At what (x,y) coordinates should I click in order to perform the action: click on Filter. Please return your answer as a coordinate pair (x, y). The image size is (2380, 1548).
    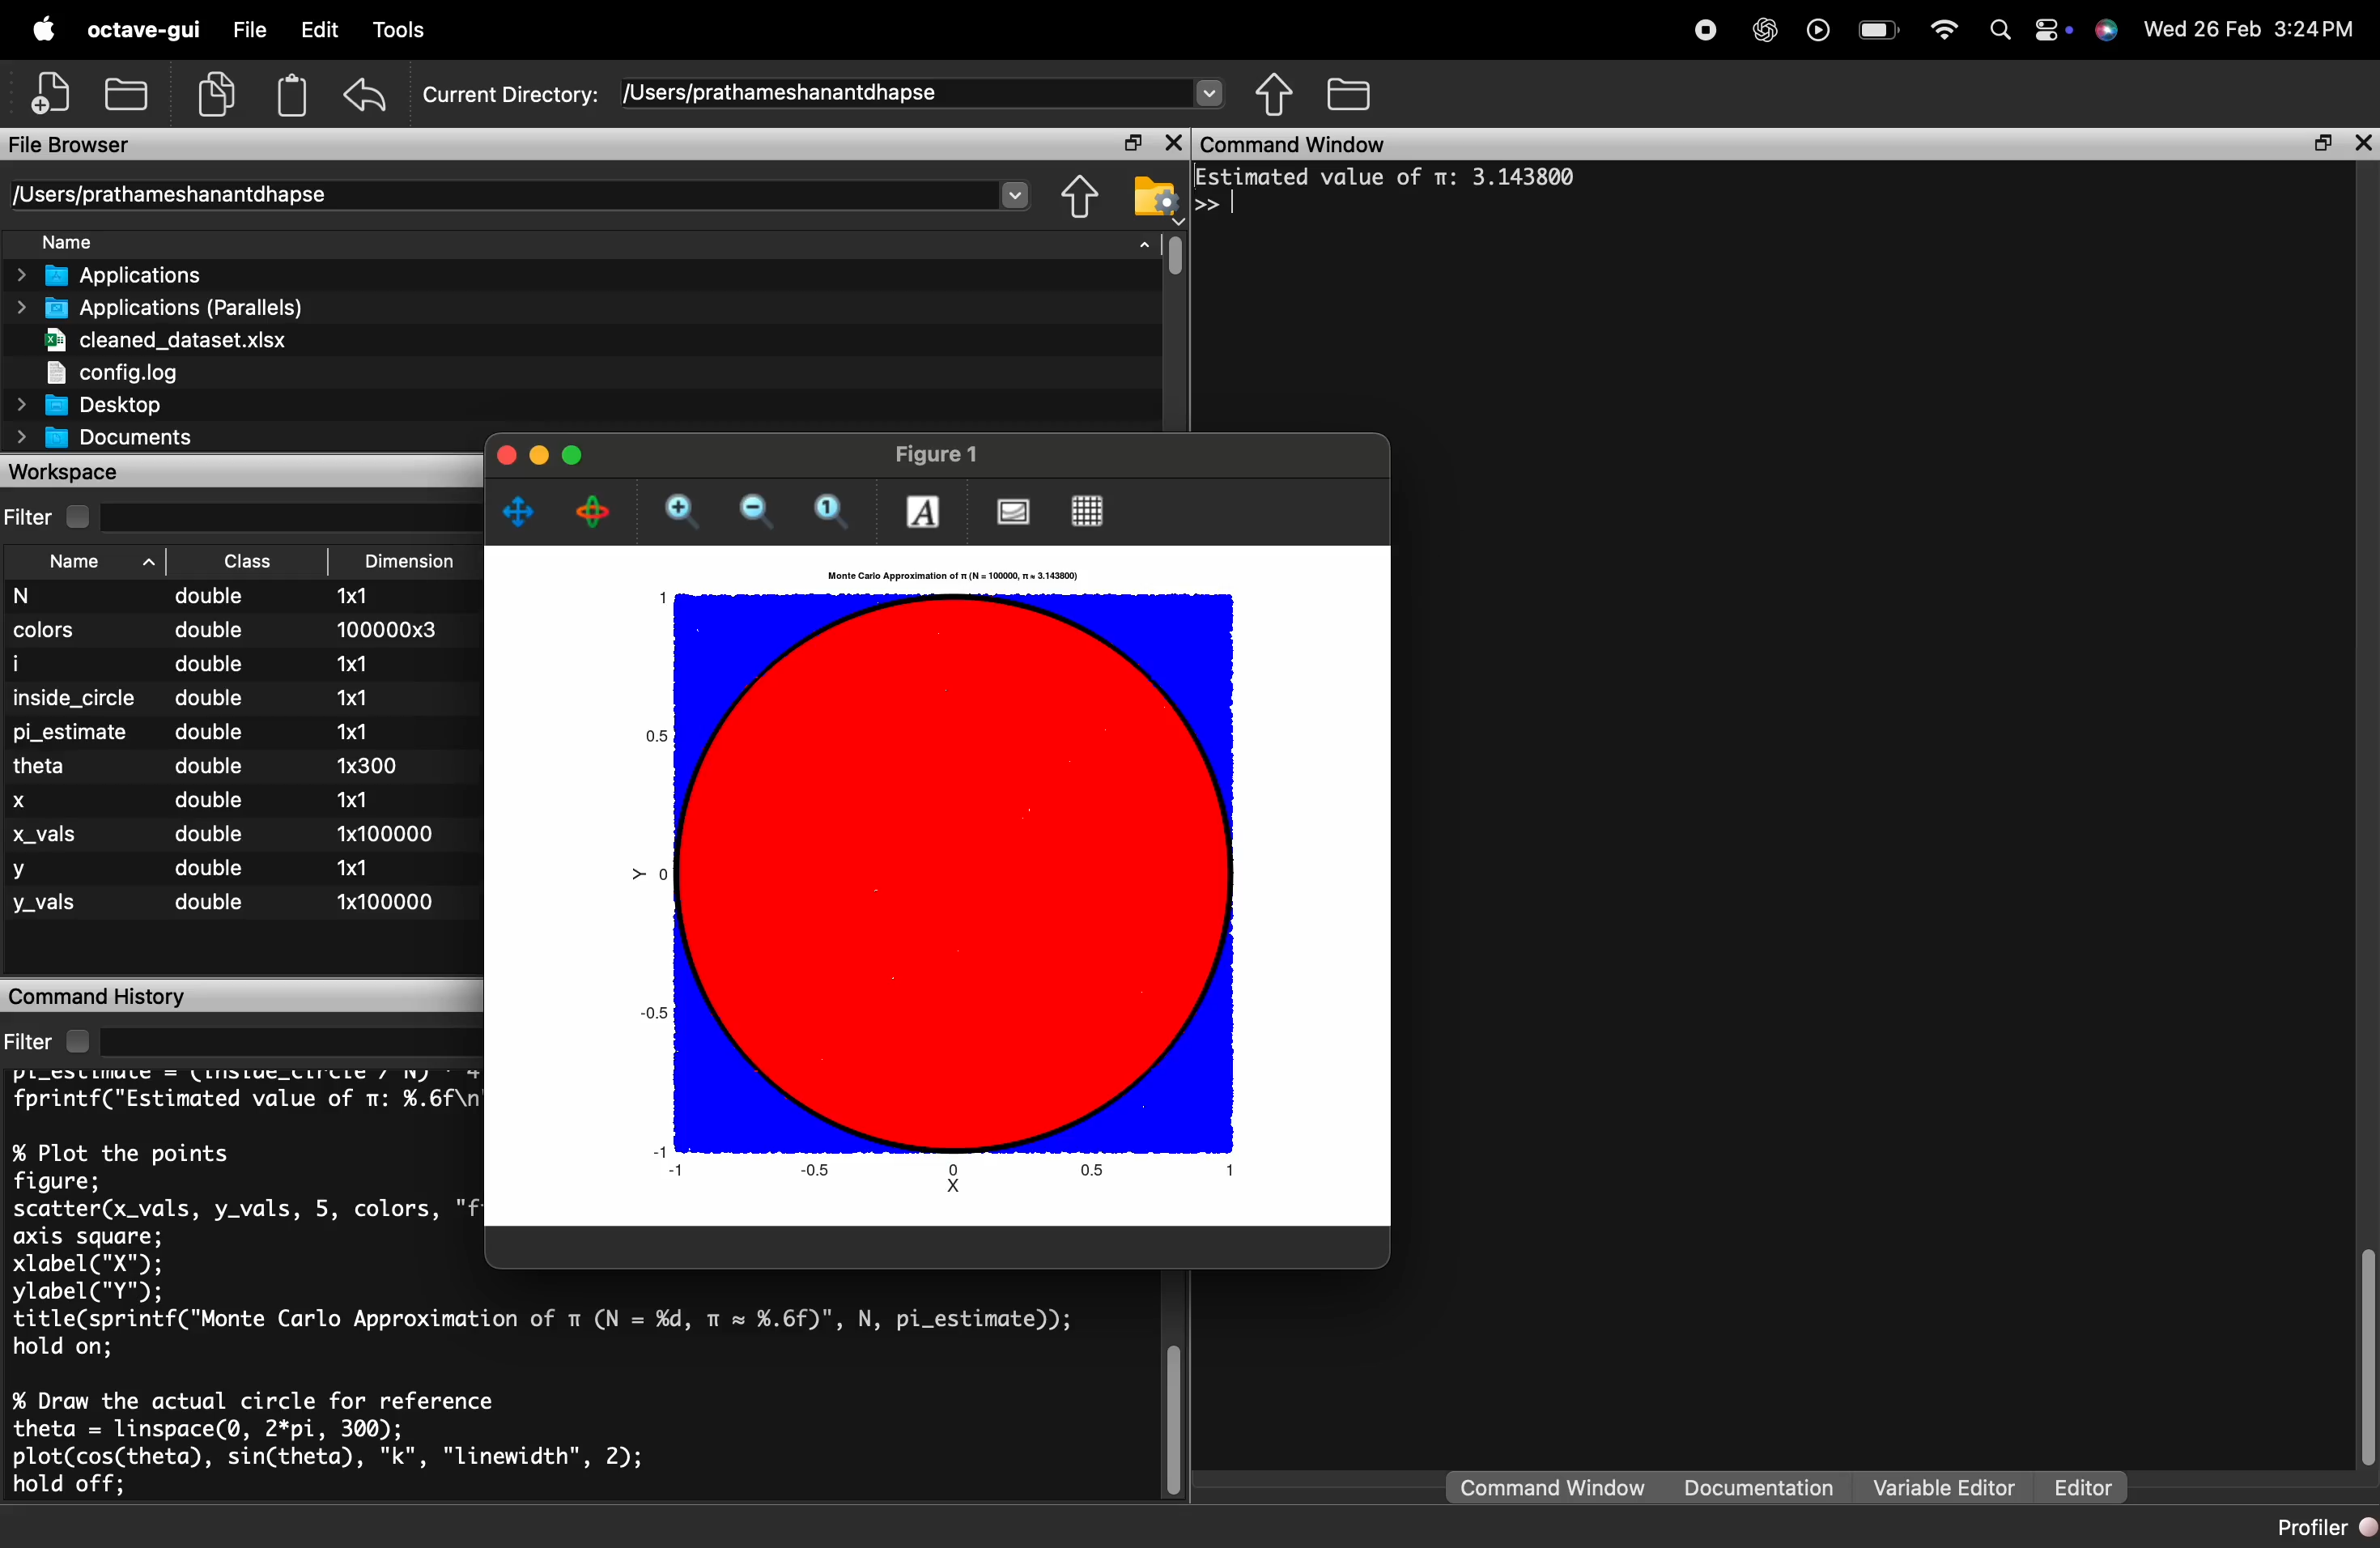
    Looking at the image, I should click on (46, 516).